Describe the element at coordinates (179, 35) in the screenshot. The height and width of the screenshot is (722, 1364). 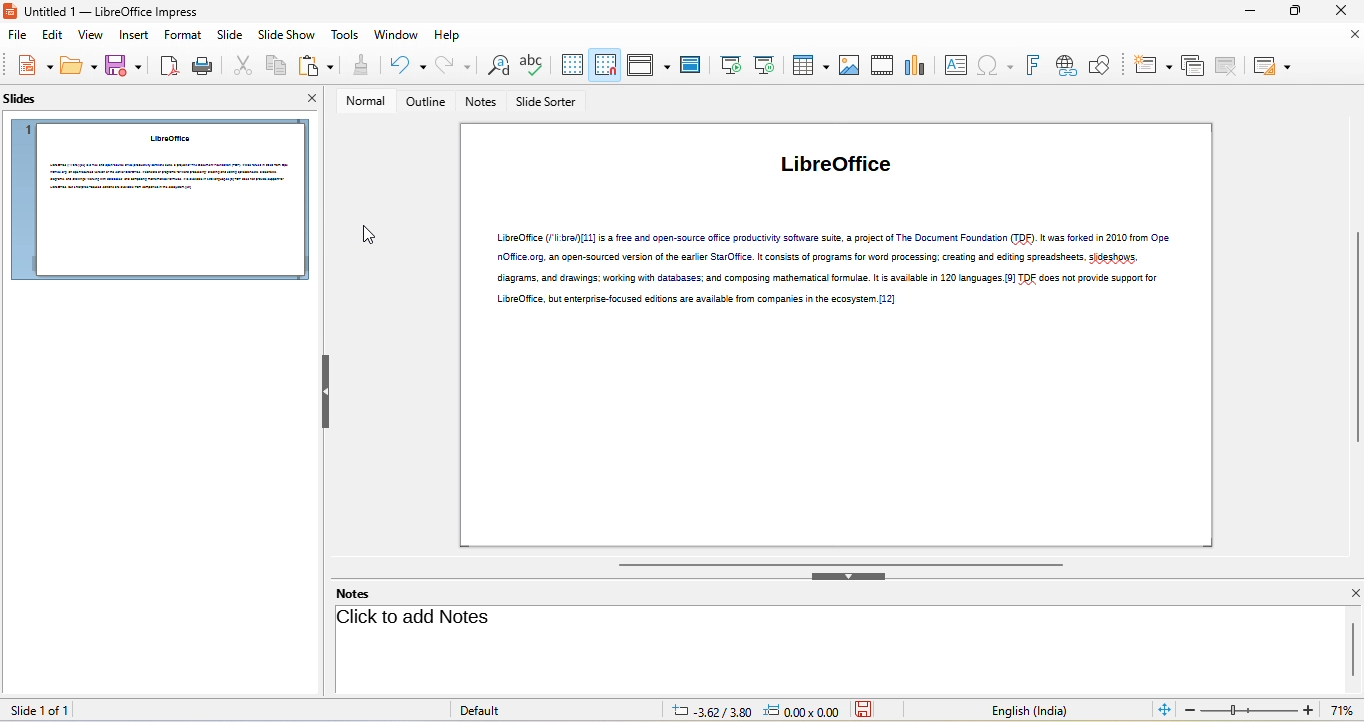
I see `format` at that location.